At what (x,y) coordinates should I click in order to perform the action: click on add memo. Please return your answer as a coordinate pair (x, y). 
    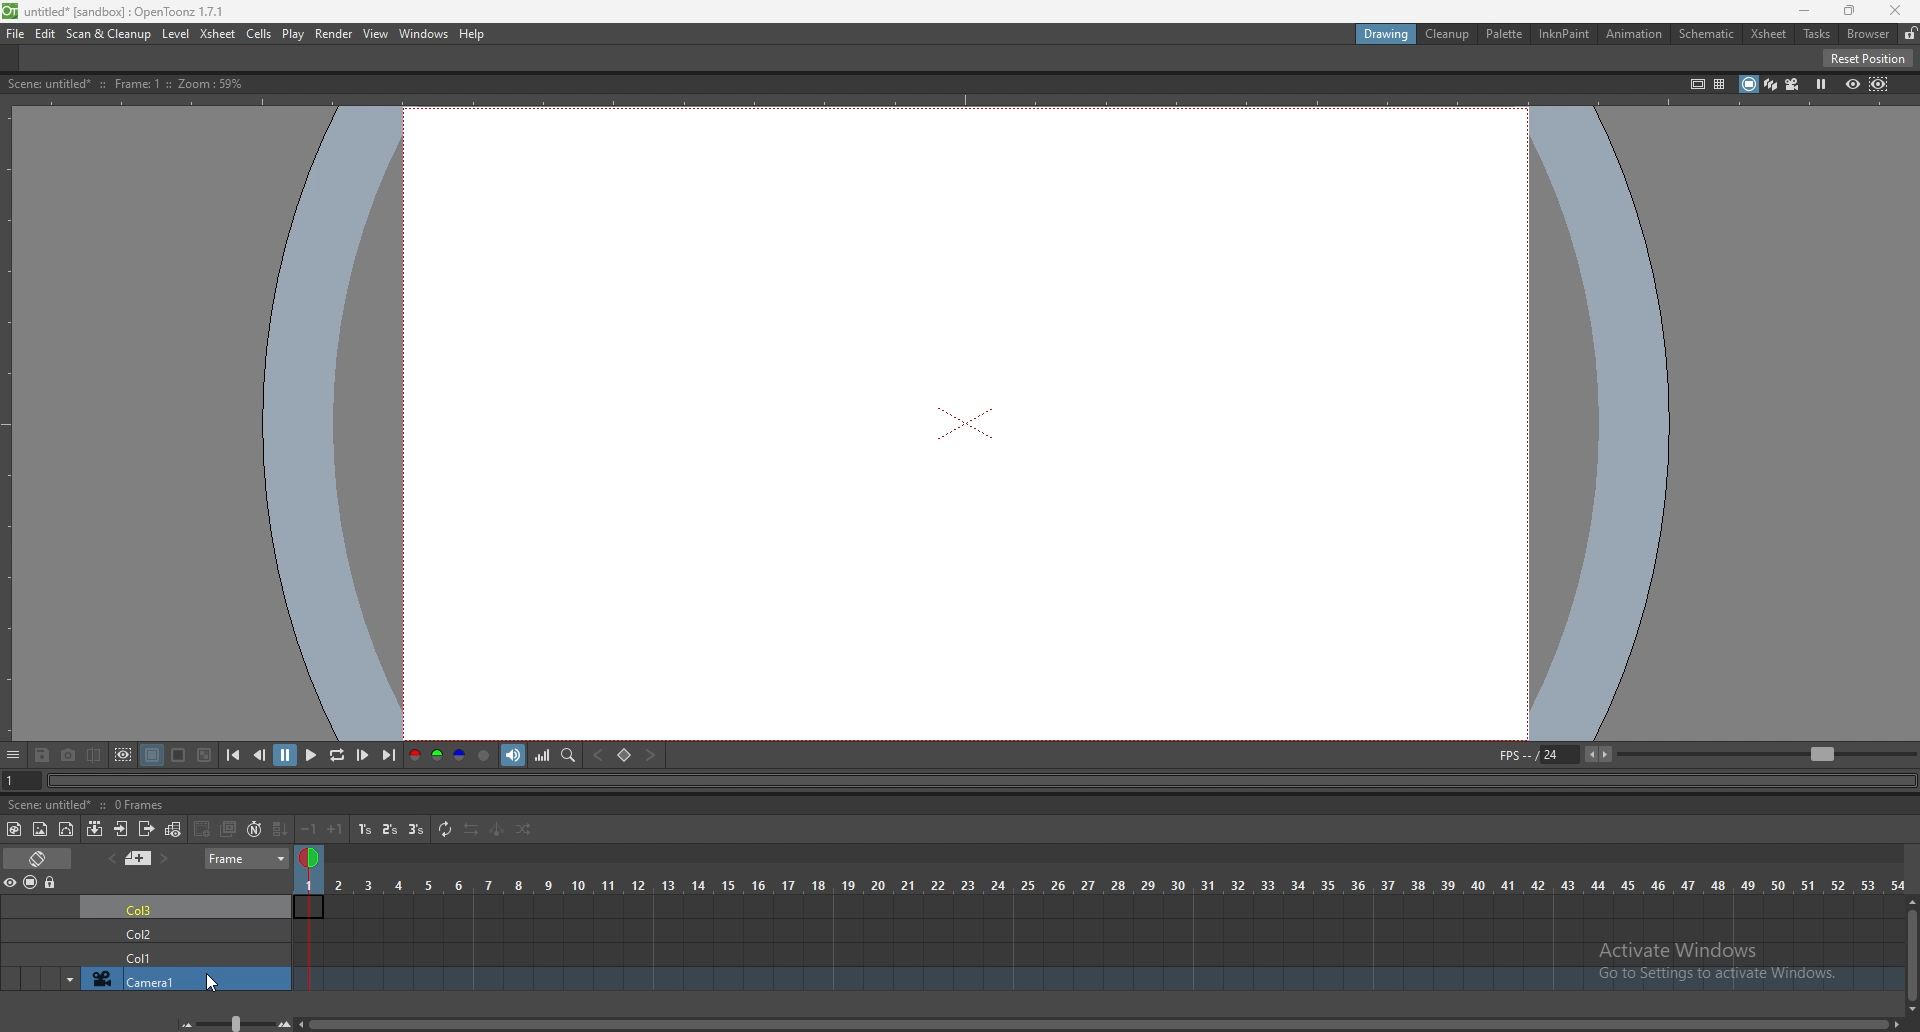
    Looking at the image, I should click on (139, 858).